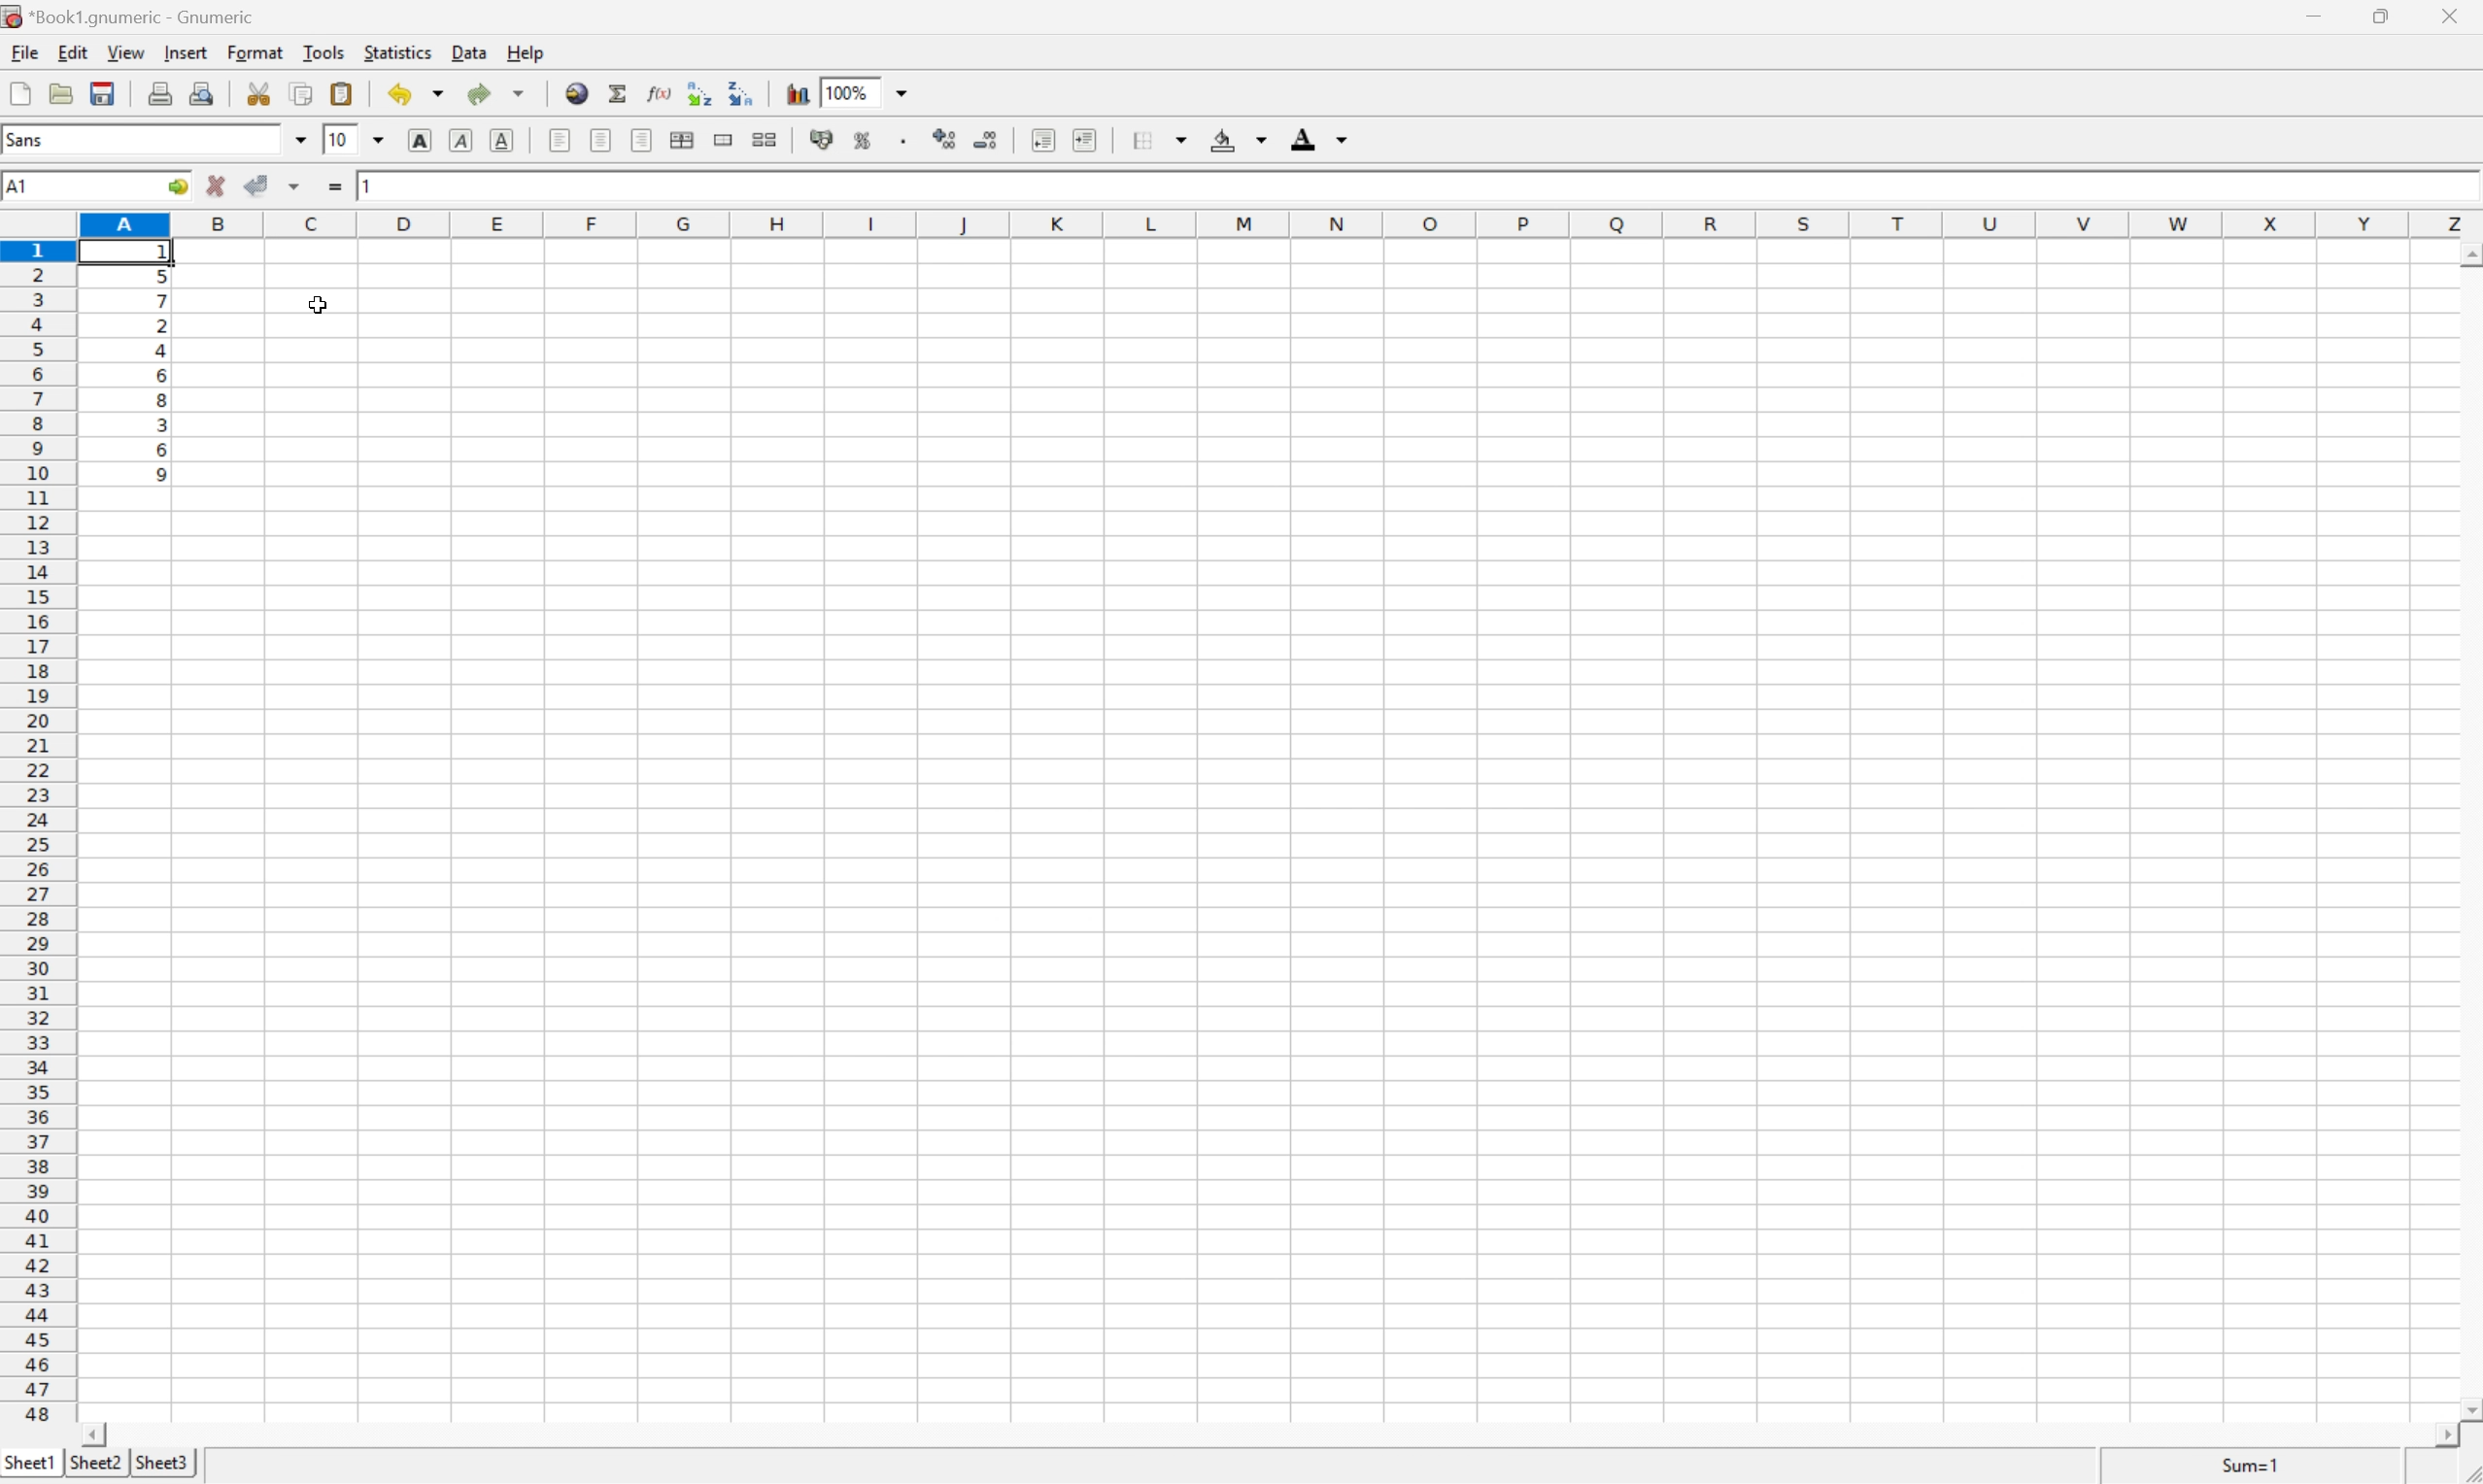 This screenshot has width=2483, height=1484. I want to click on cursor, so click(315, 305).